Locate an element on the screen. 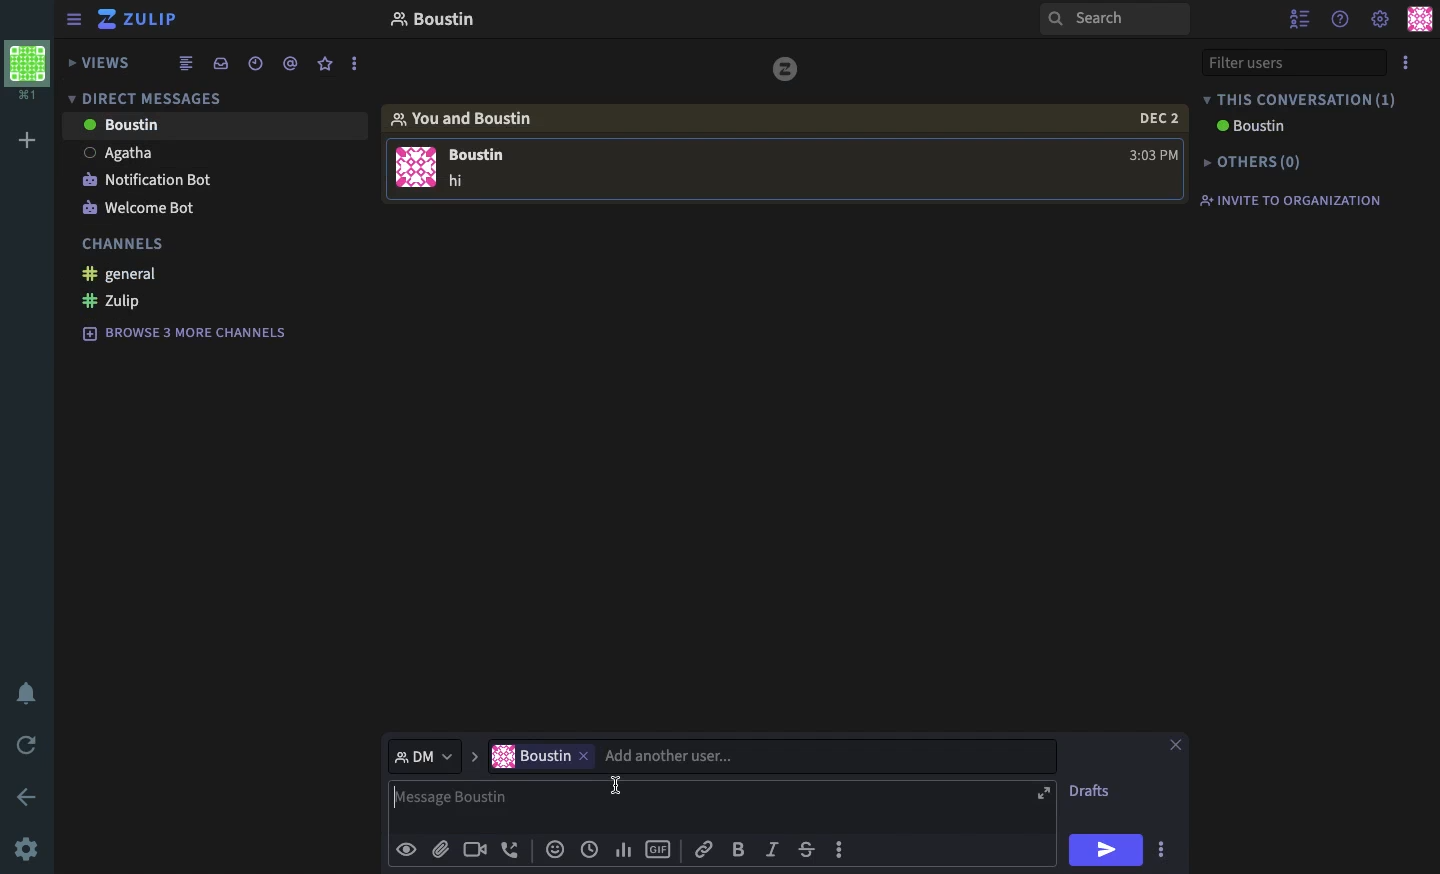 This screenshot has width=1440, height=874. combined feed is located at coordinates (187, 65).